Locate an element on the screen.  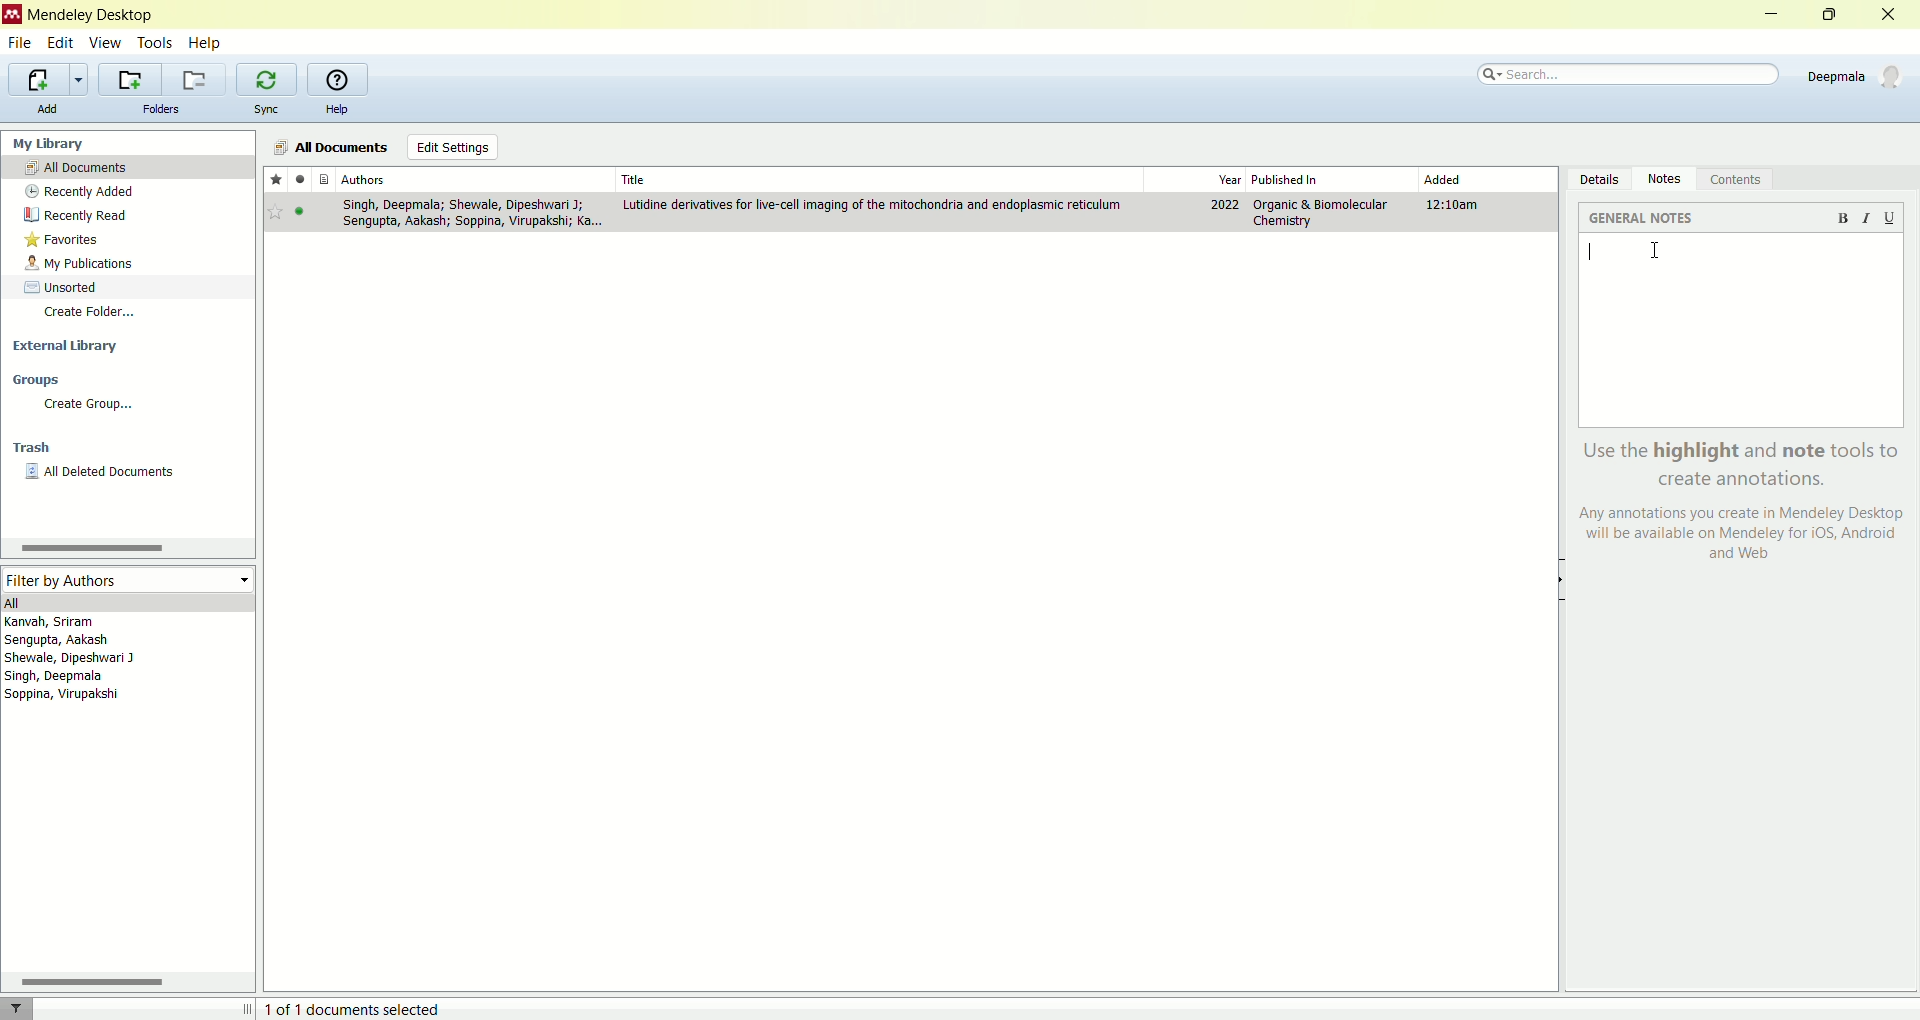
all is located at coordinates (128, 602).